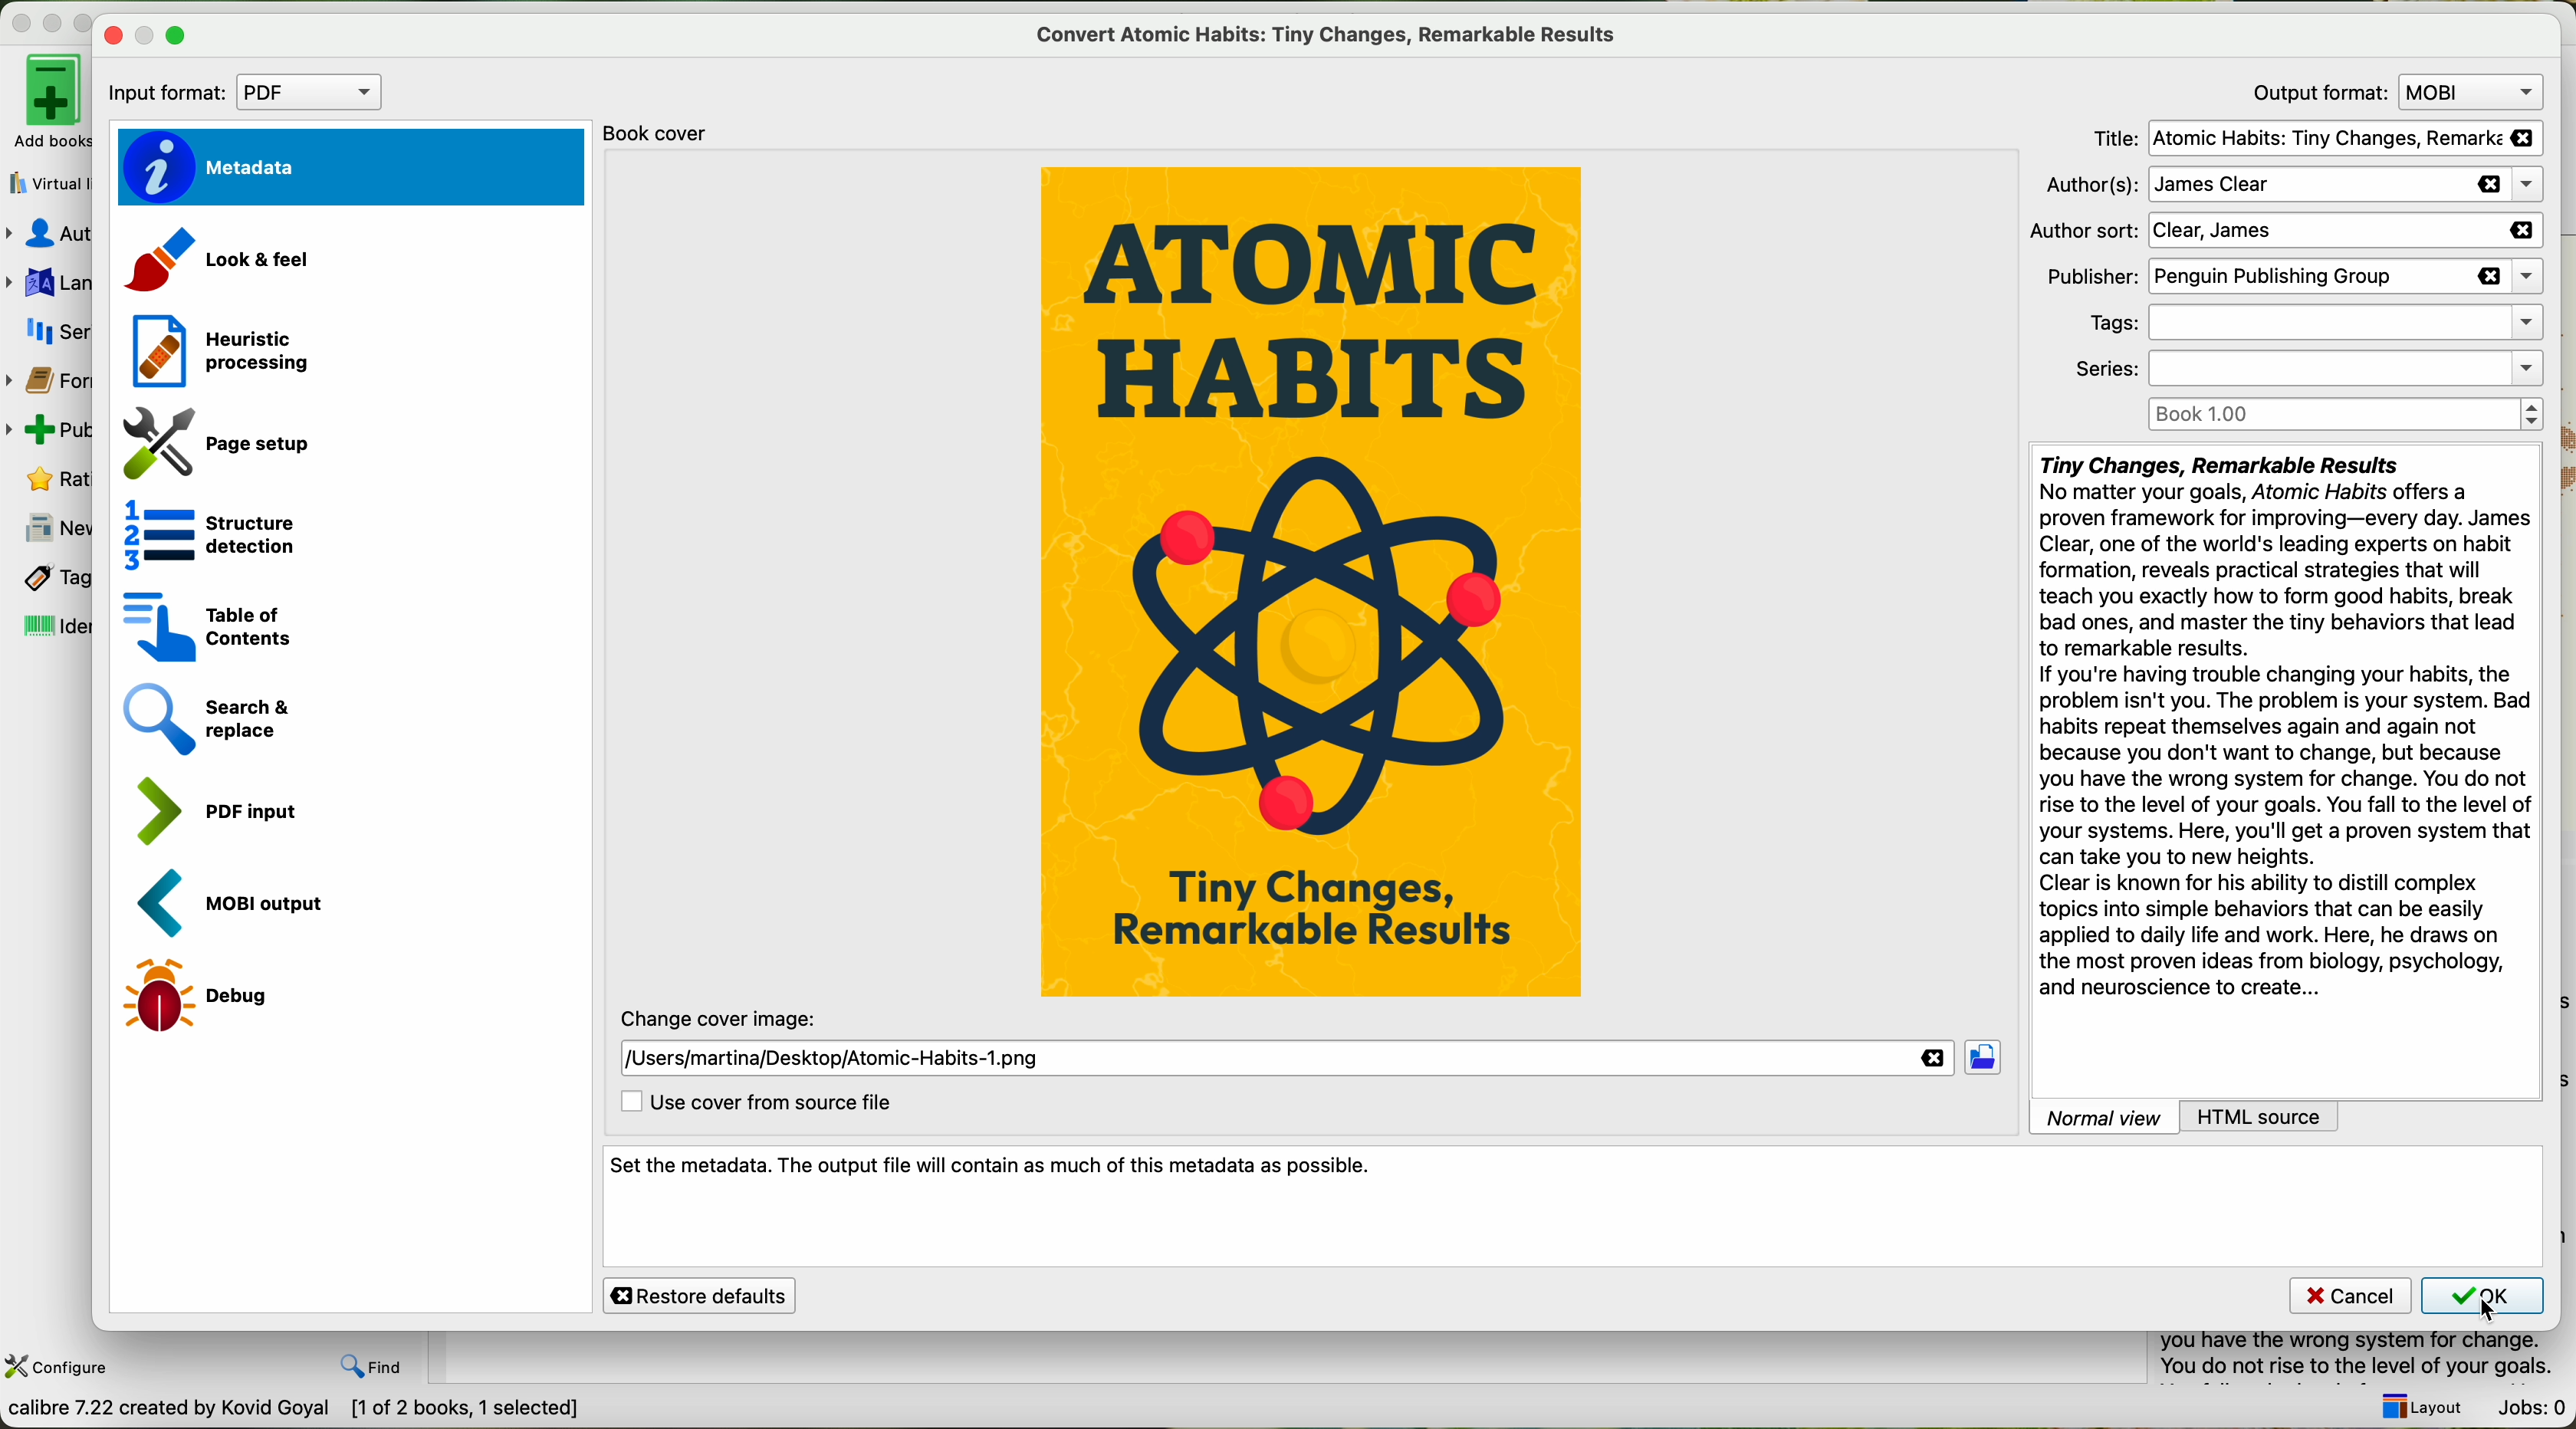 The width and height of the screenshot is (2576, 1429). What do you see at coordinates (2286, 184) in the screenshot?
I see `authors` at bounding box center [2286, 184].